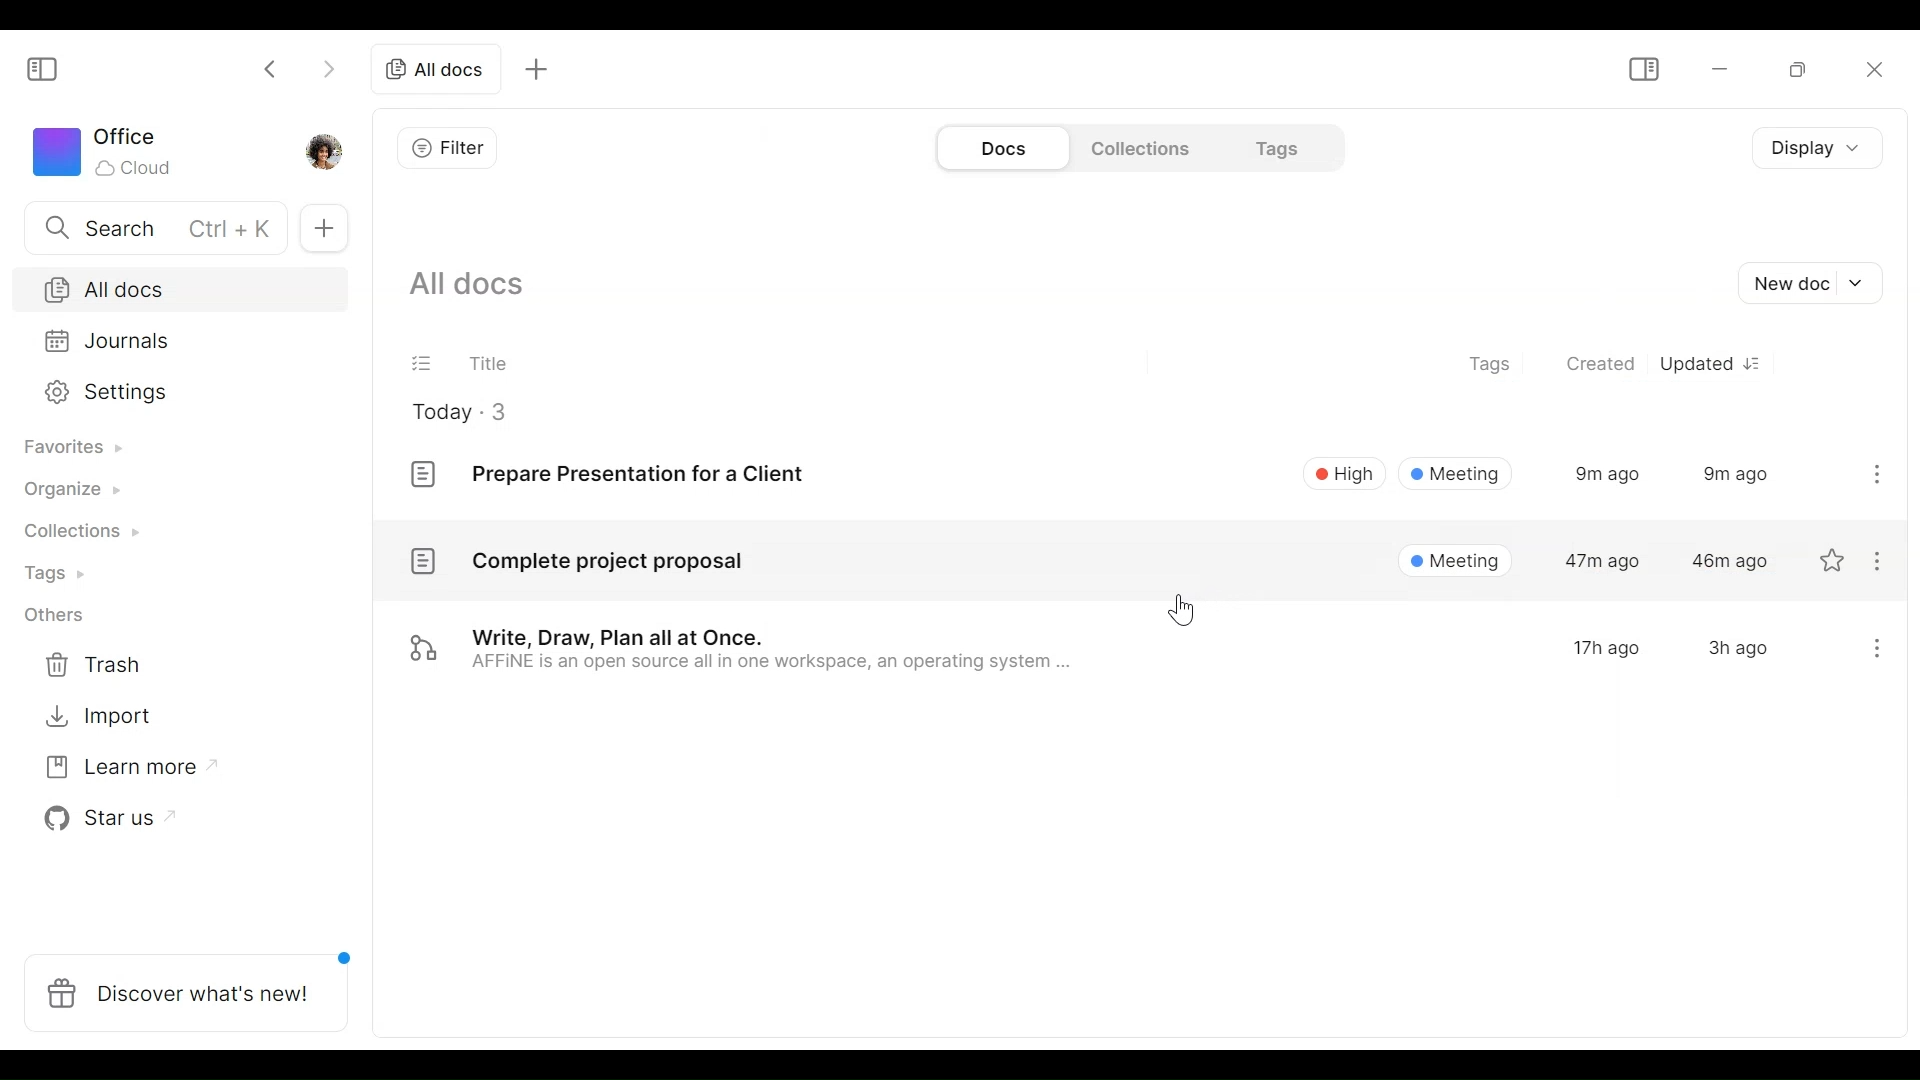 This screenshot has width=1920, height=1080. What do you see at coordinates (1691, 361) in the screenshot?
I see `Updated` at bounding box center [1691, 361].